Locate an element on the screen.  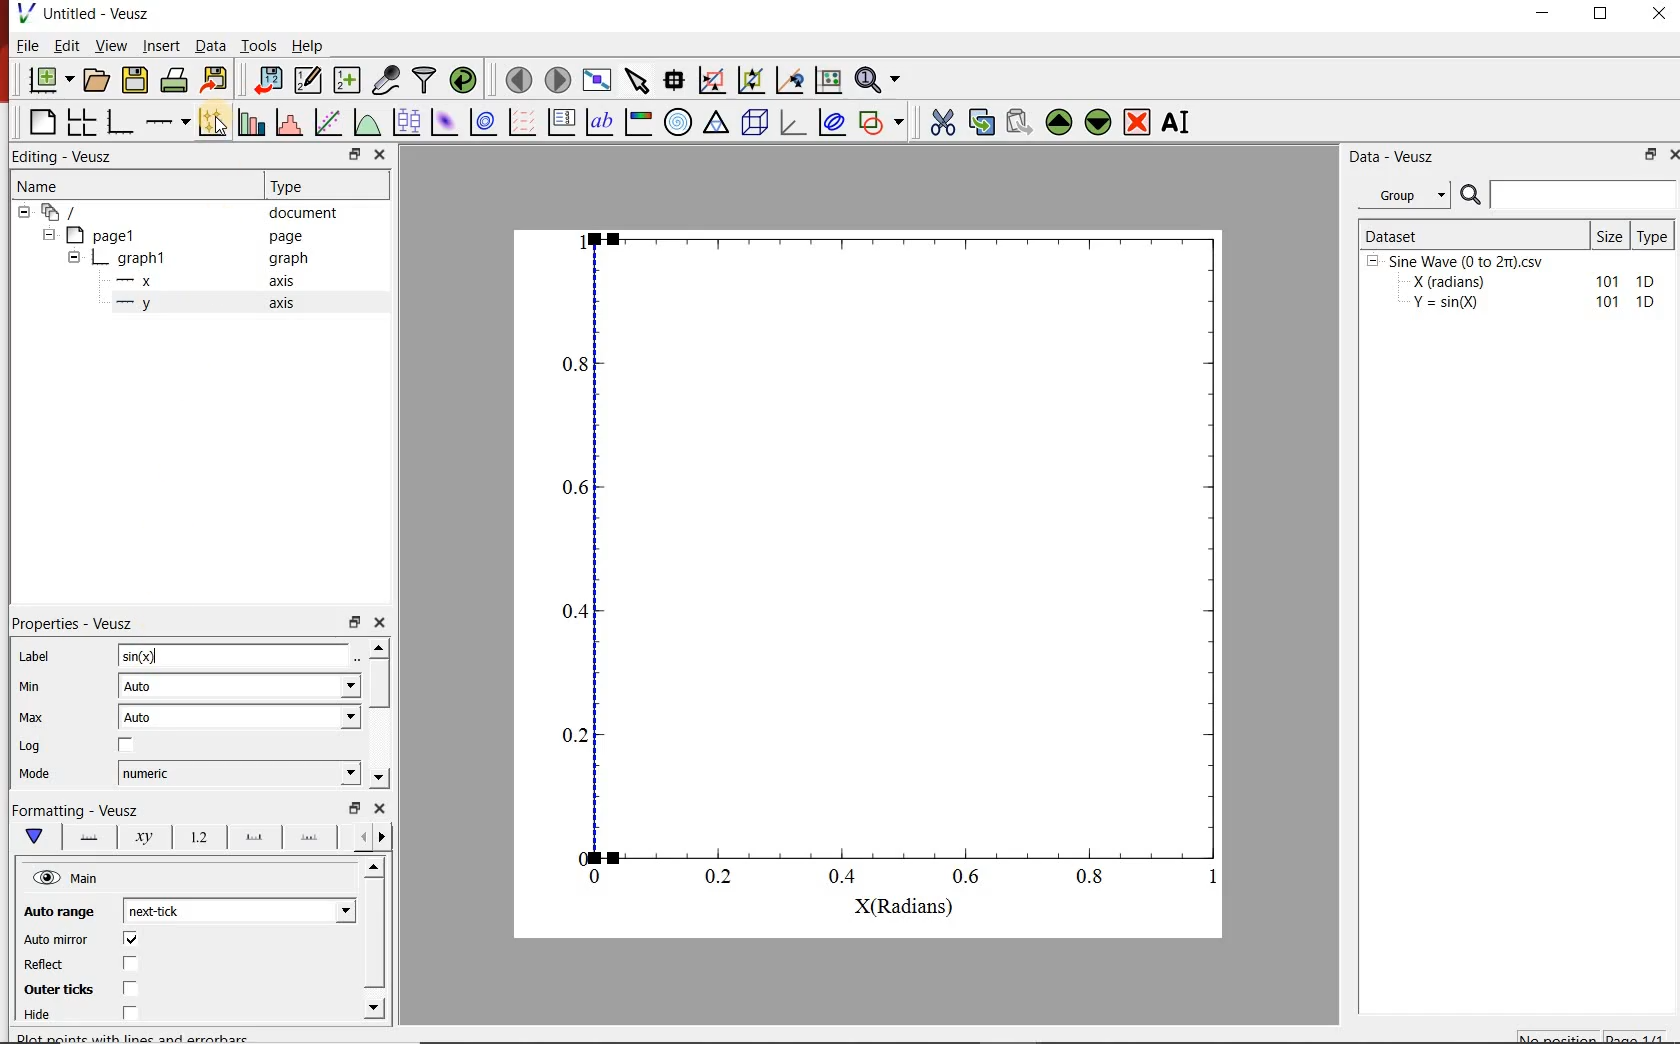
move down is located at coordinates (1099, 124).